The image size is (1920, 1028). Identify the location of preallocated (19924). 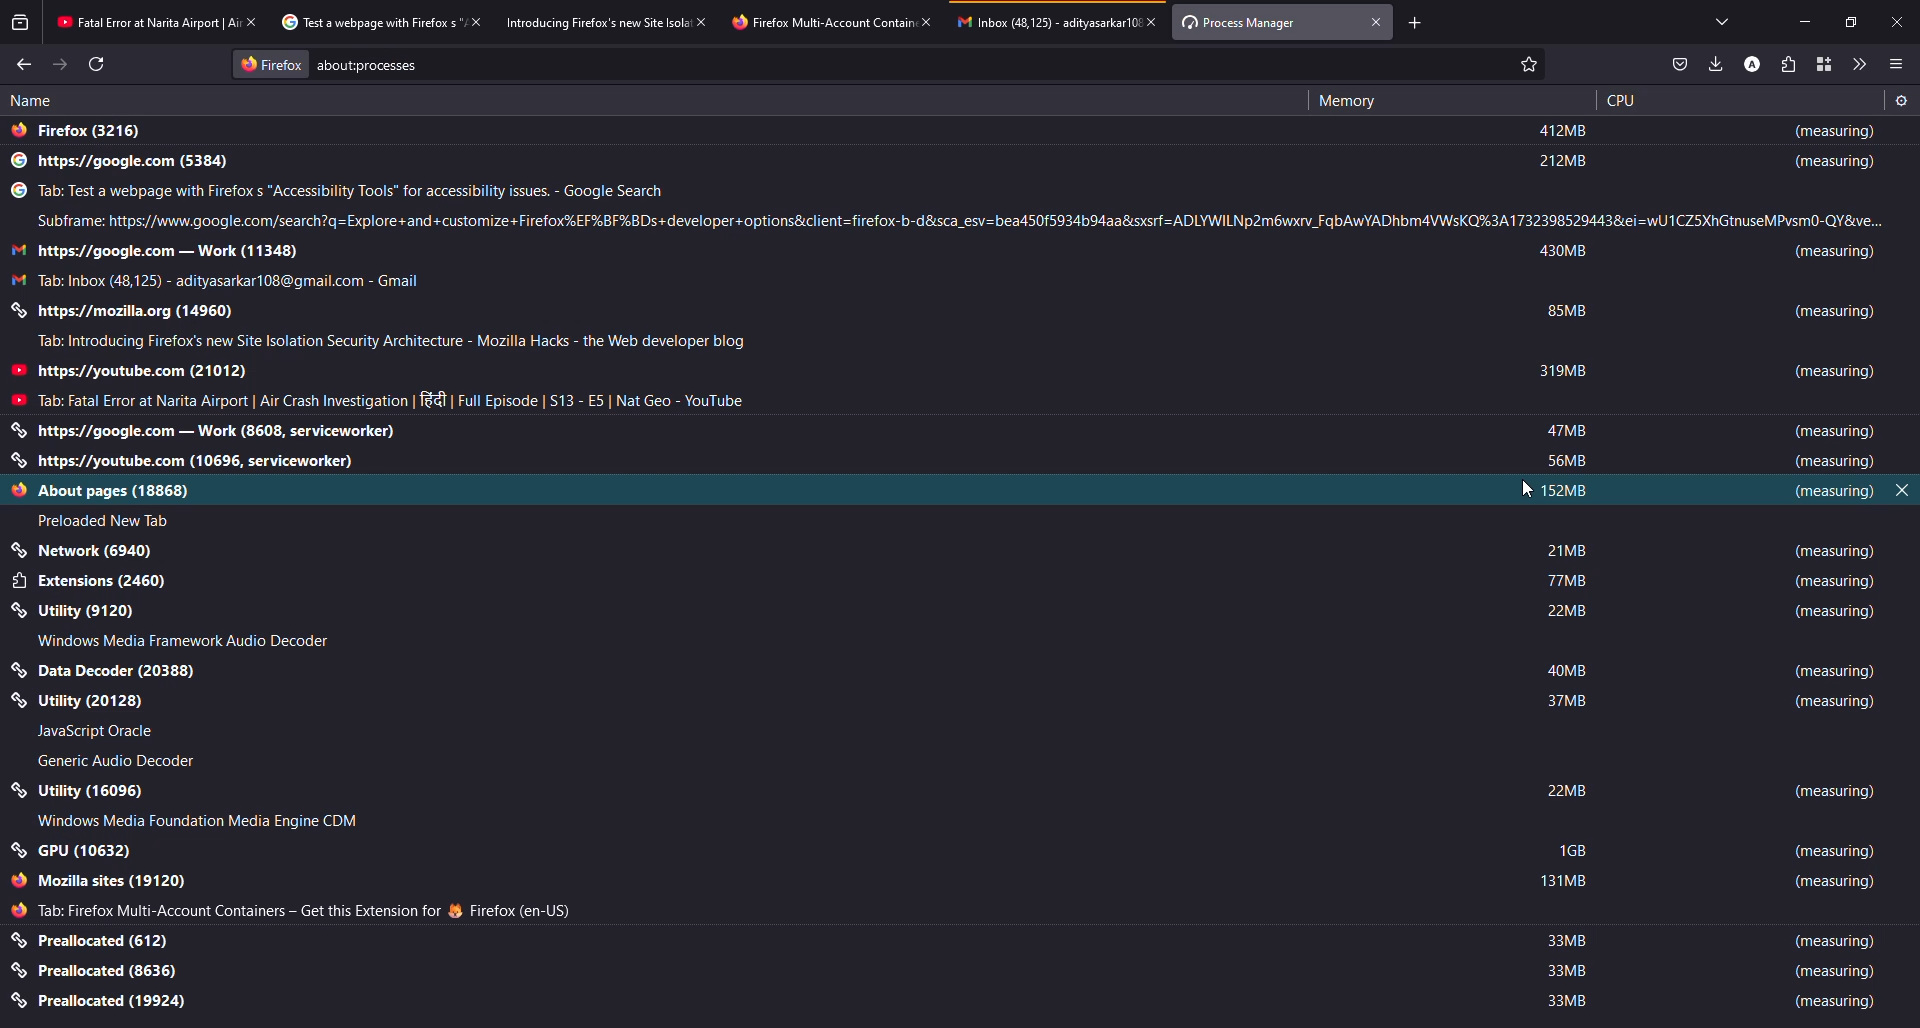
(103, 1002).